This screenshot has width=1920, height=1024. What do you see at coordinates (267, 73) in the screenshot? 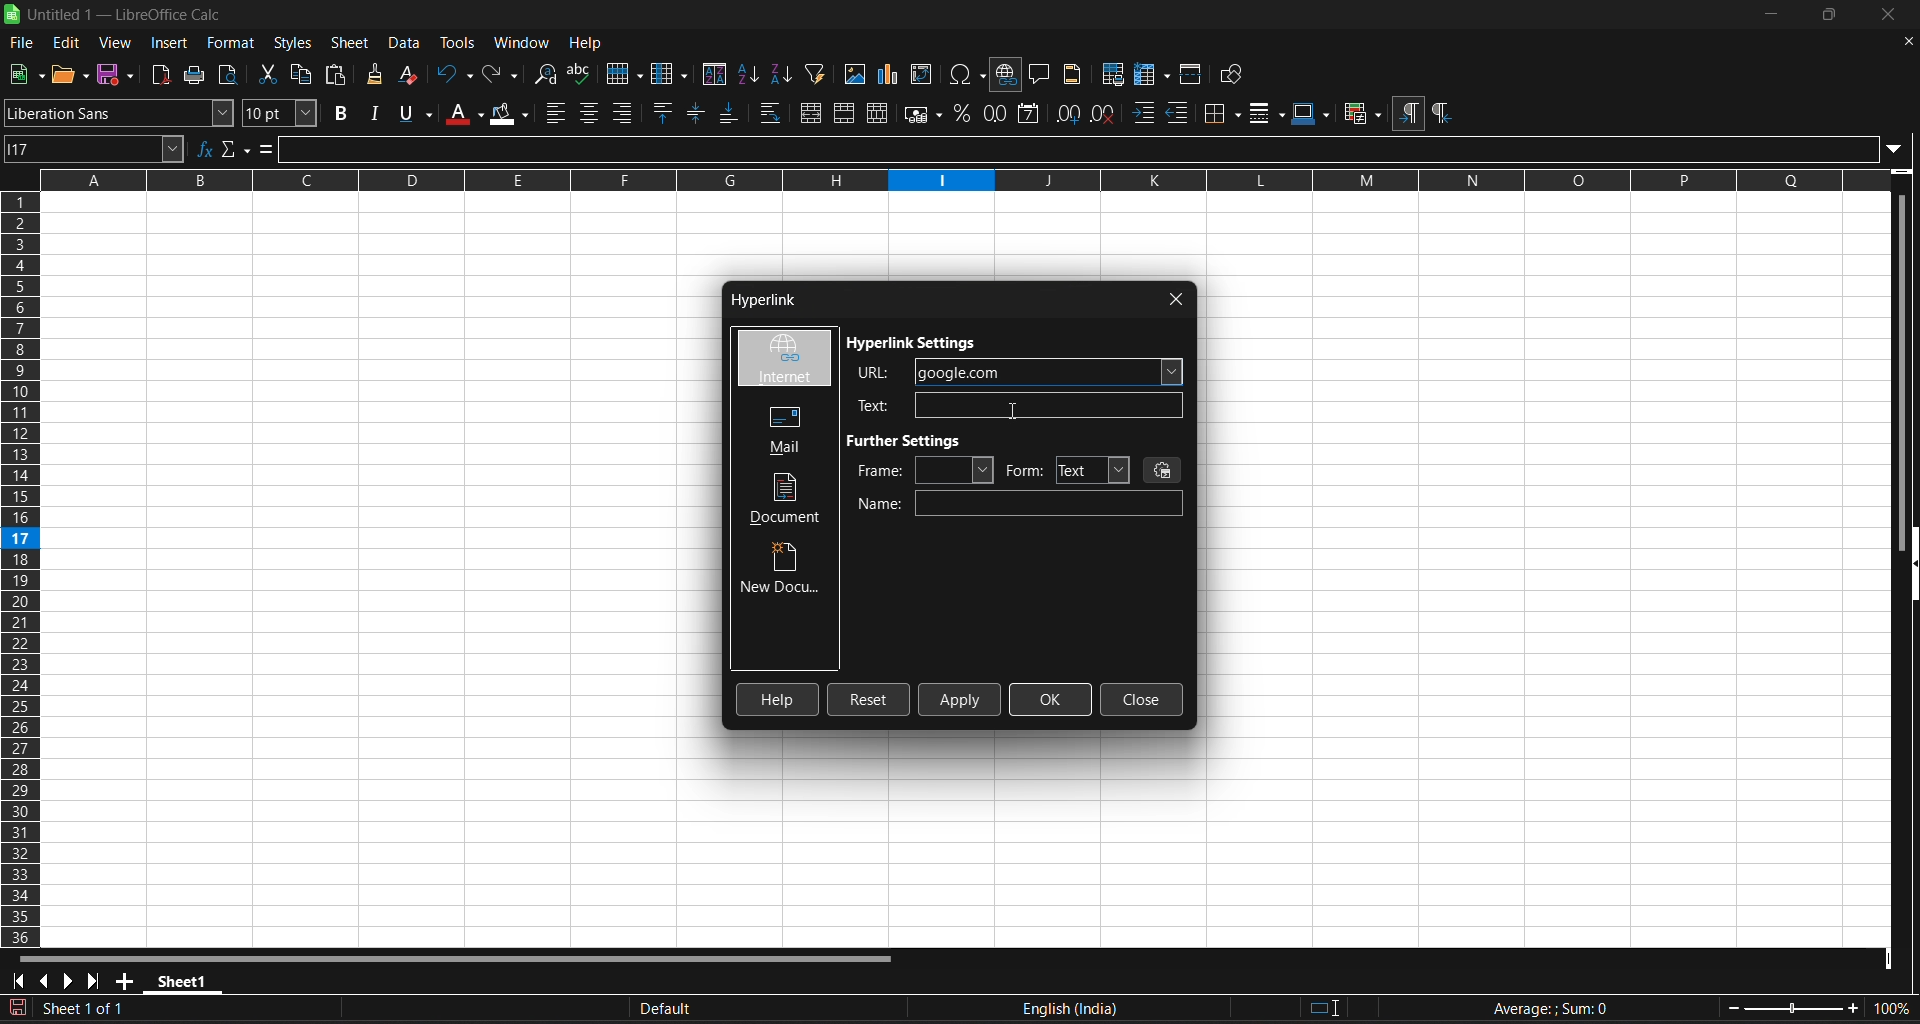
I see `cut` at bounding box center [267, 73].